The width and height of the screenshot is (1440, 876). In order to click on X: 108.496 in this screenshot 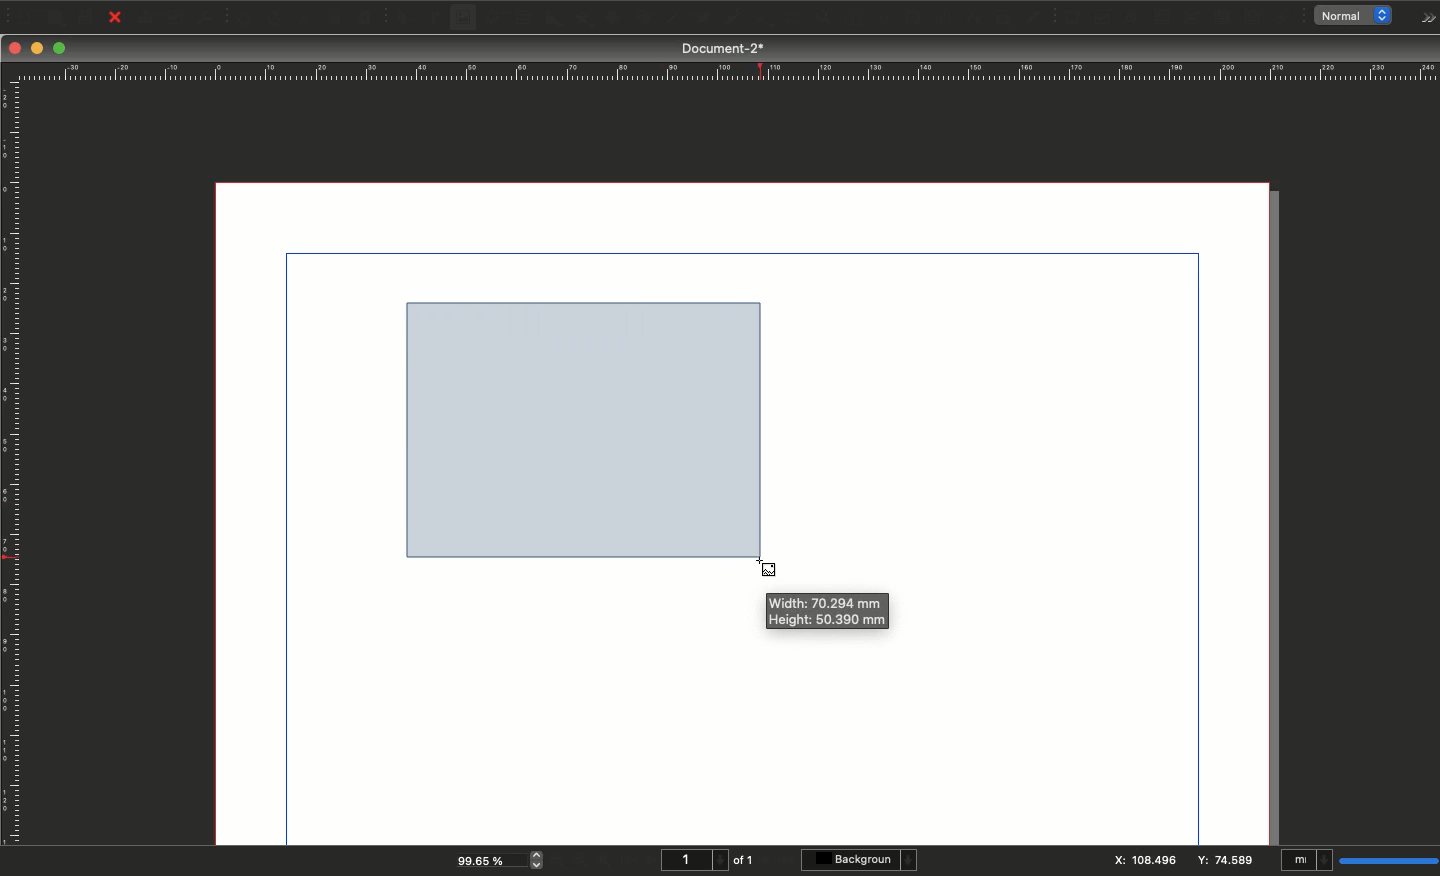, I will do `click(1144, 860)`.